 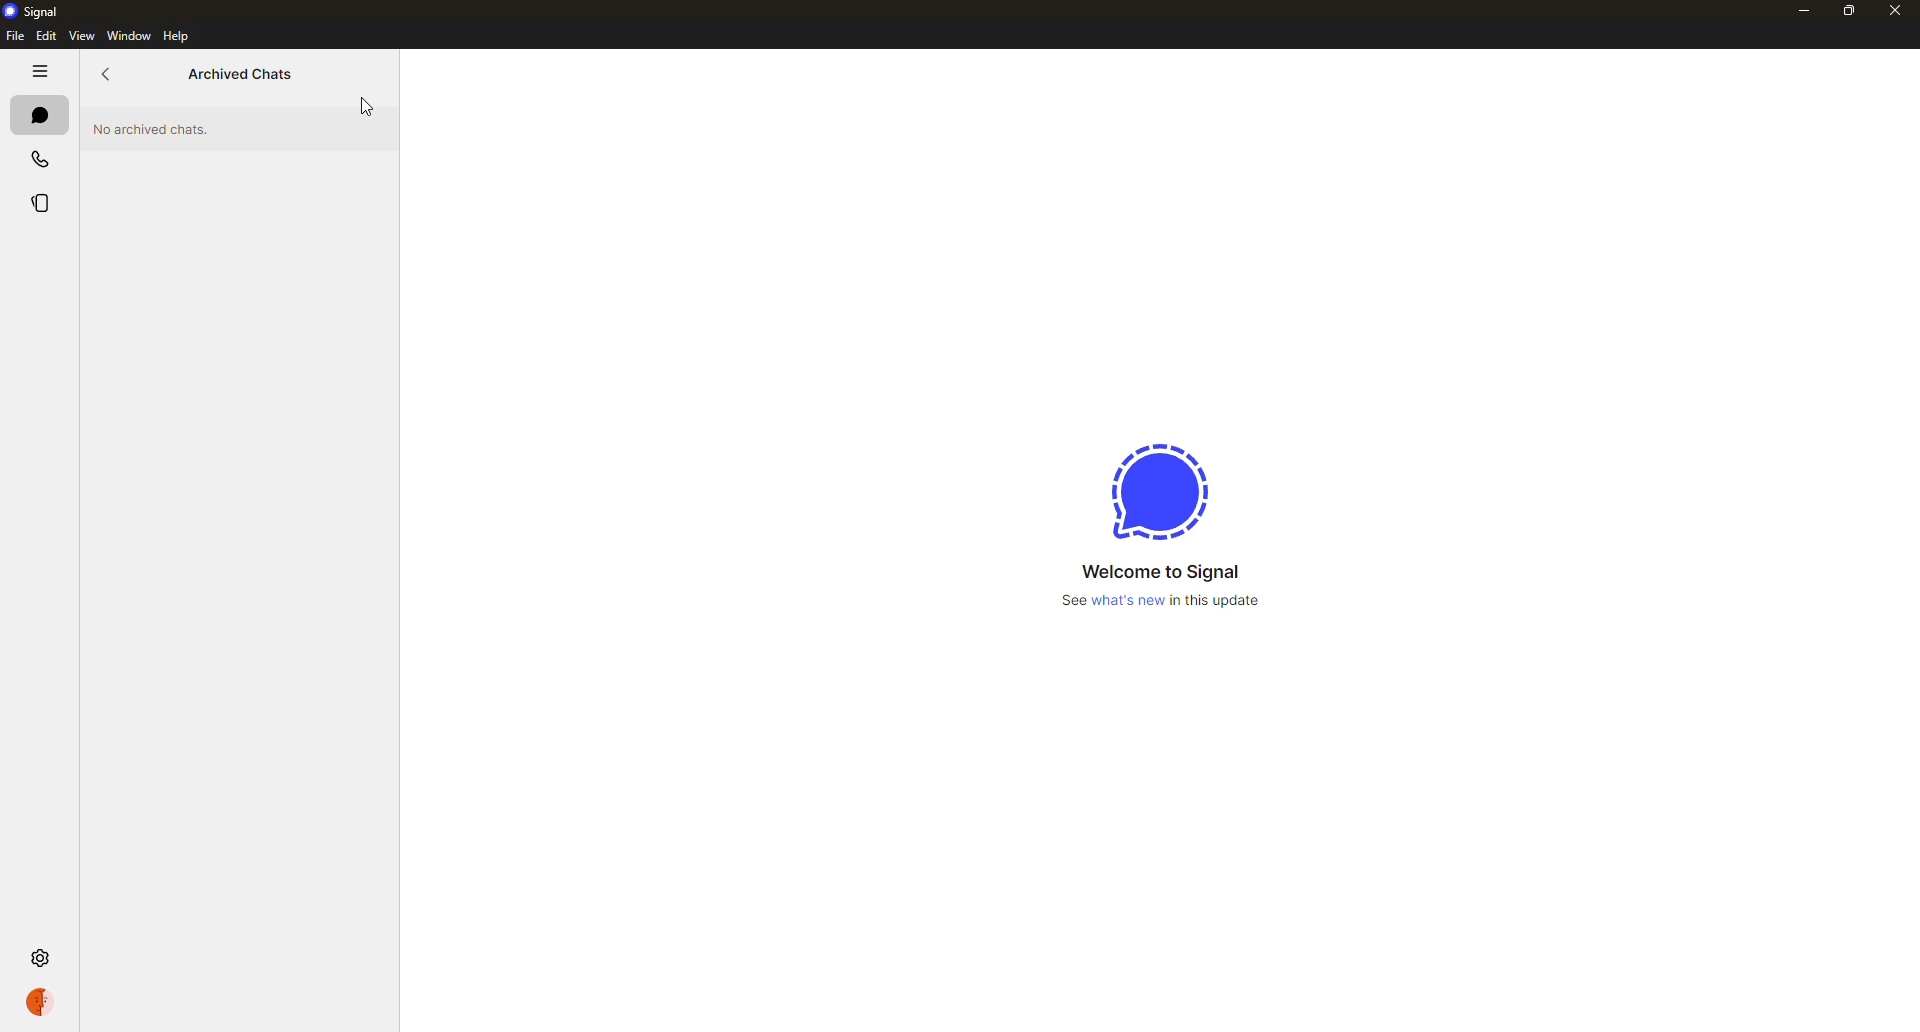 What do you see at coordinates (241, 72) in the screenshot?
I see `archived chats` at bounding box center [241, 72].